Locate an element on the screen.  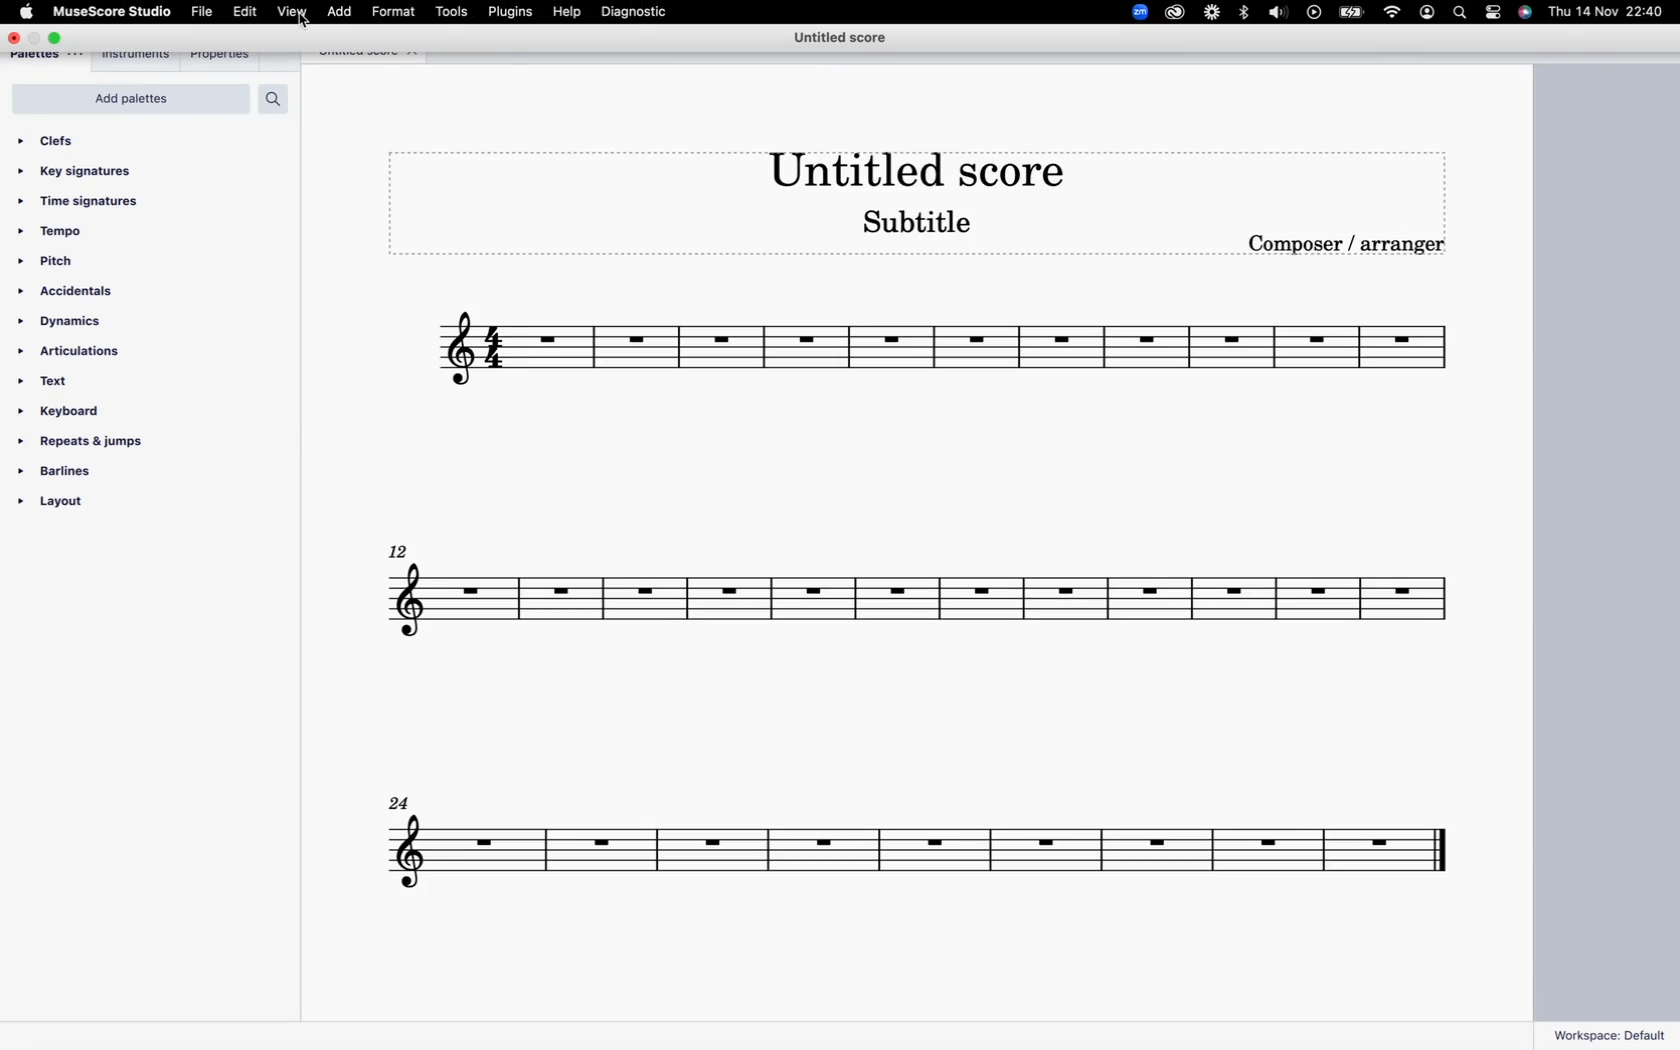
settings is located at coordinates (1496, 15).